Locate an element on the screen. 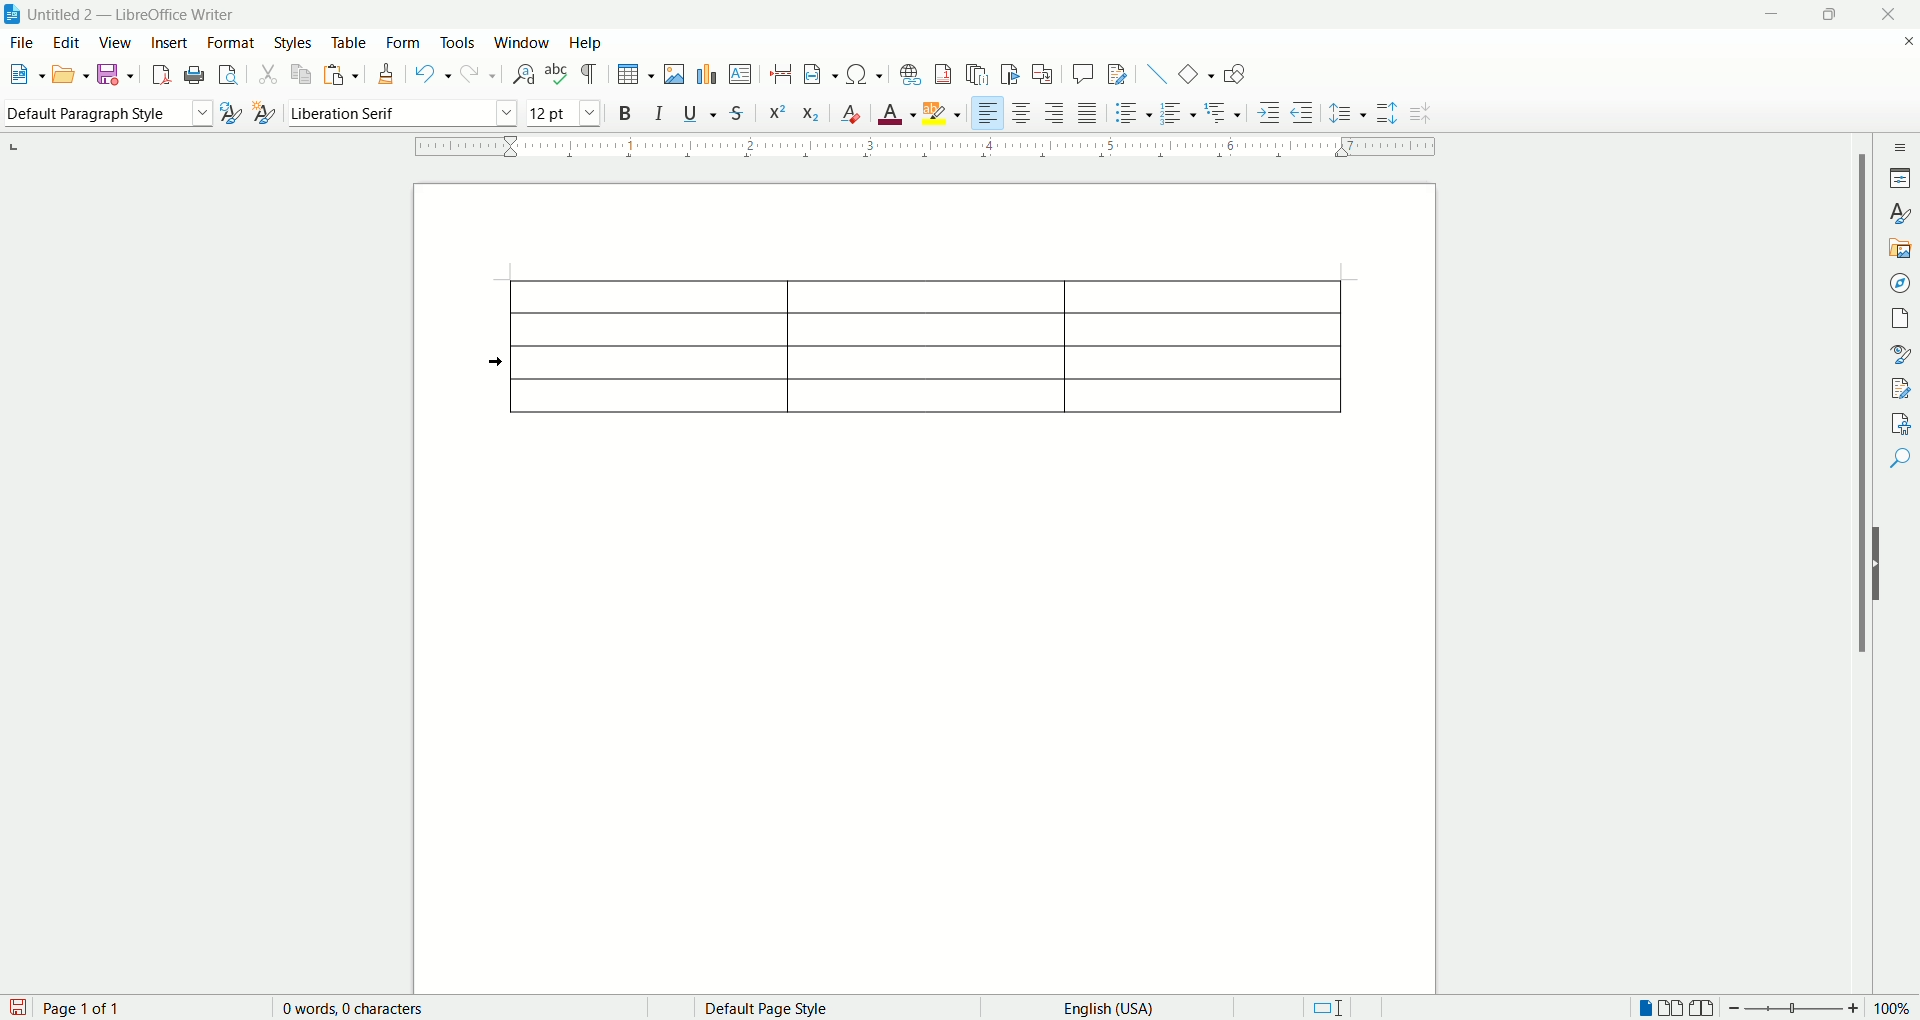 This screenshot has height=1020, width=1920. navigation is located at coordinates (1901, 285).